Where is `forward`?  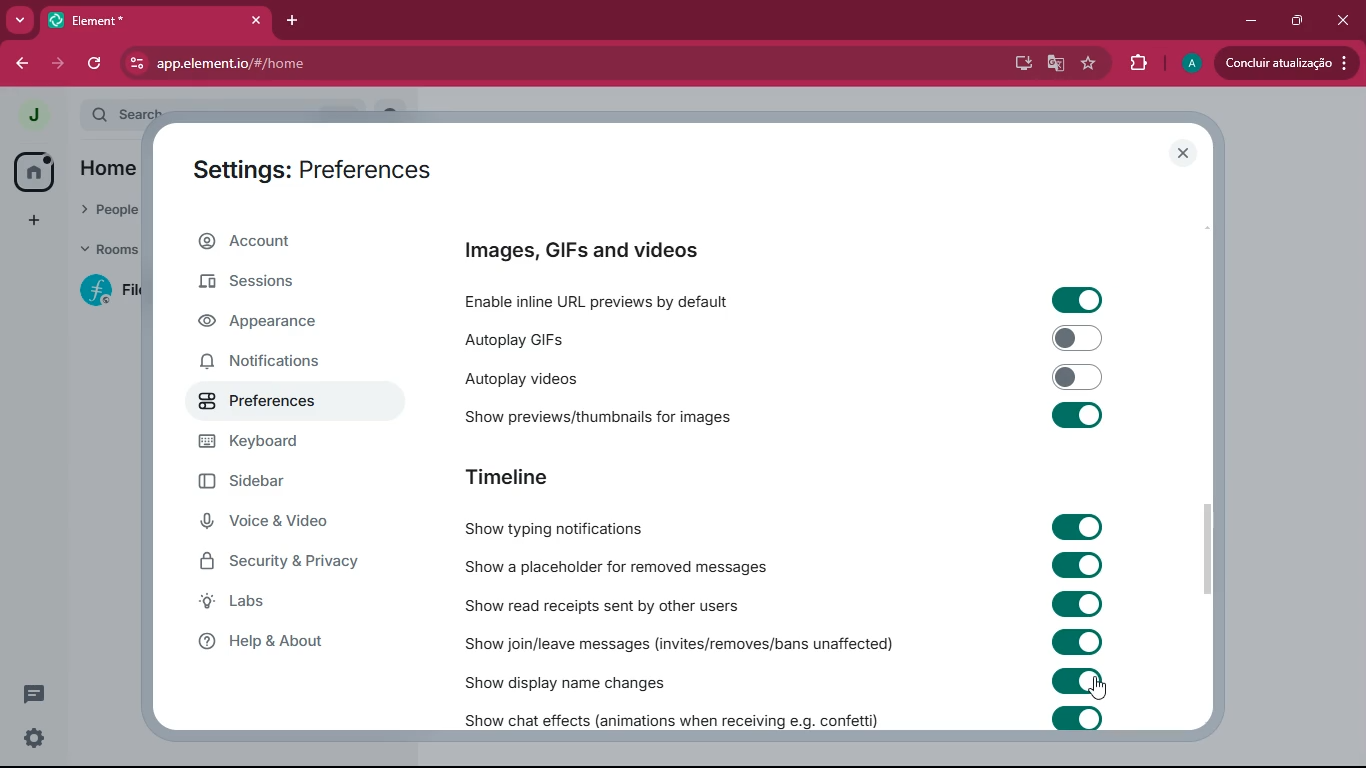 forward is located at coordinates (58, 65).